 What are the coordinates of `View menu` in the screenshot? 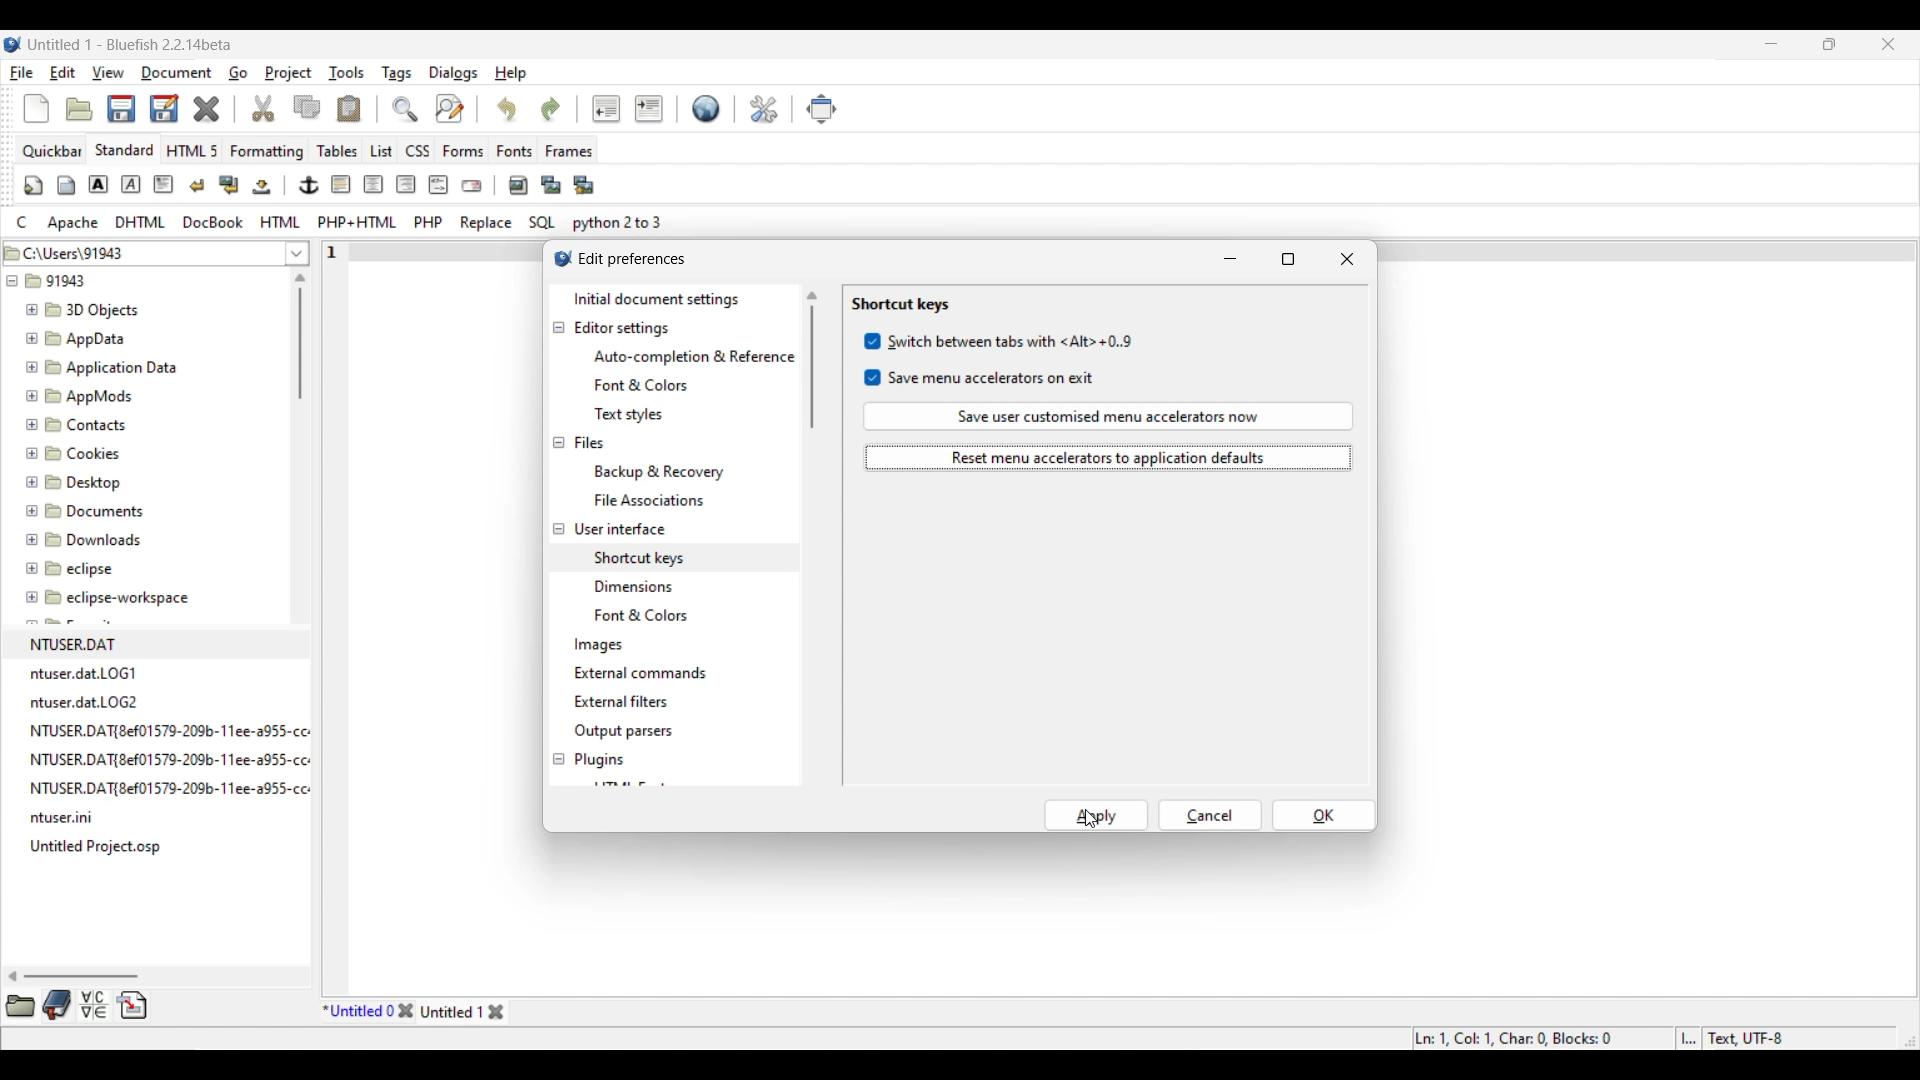 It's located at (108, 73).